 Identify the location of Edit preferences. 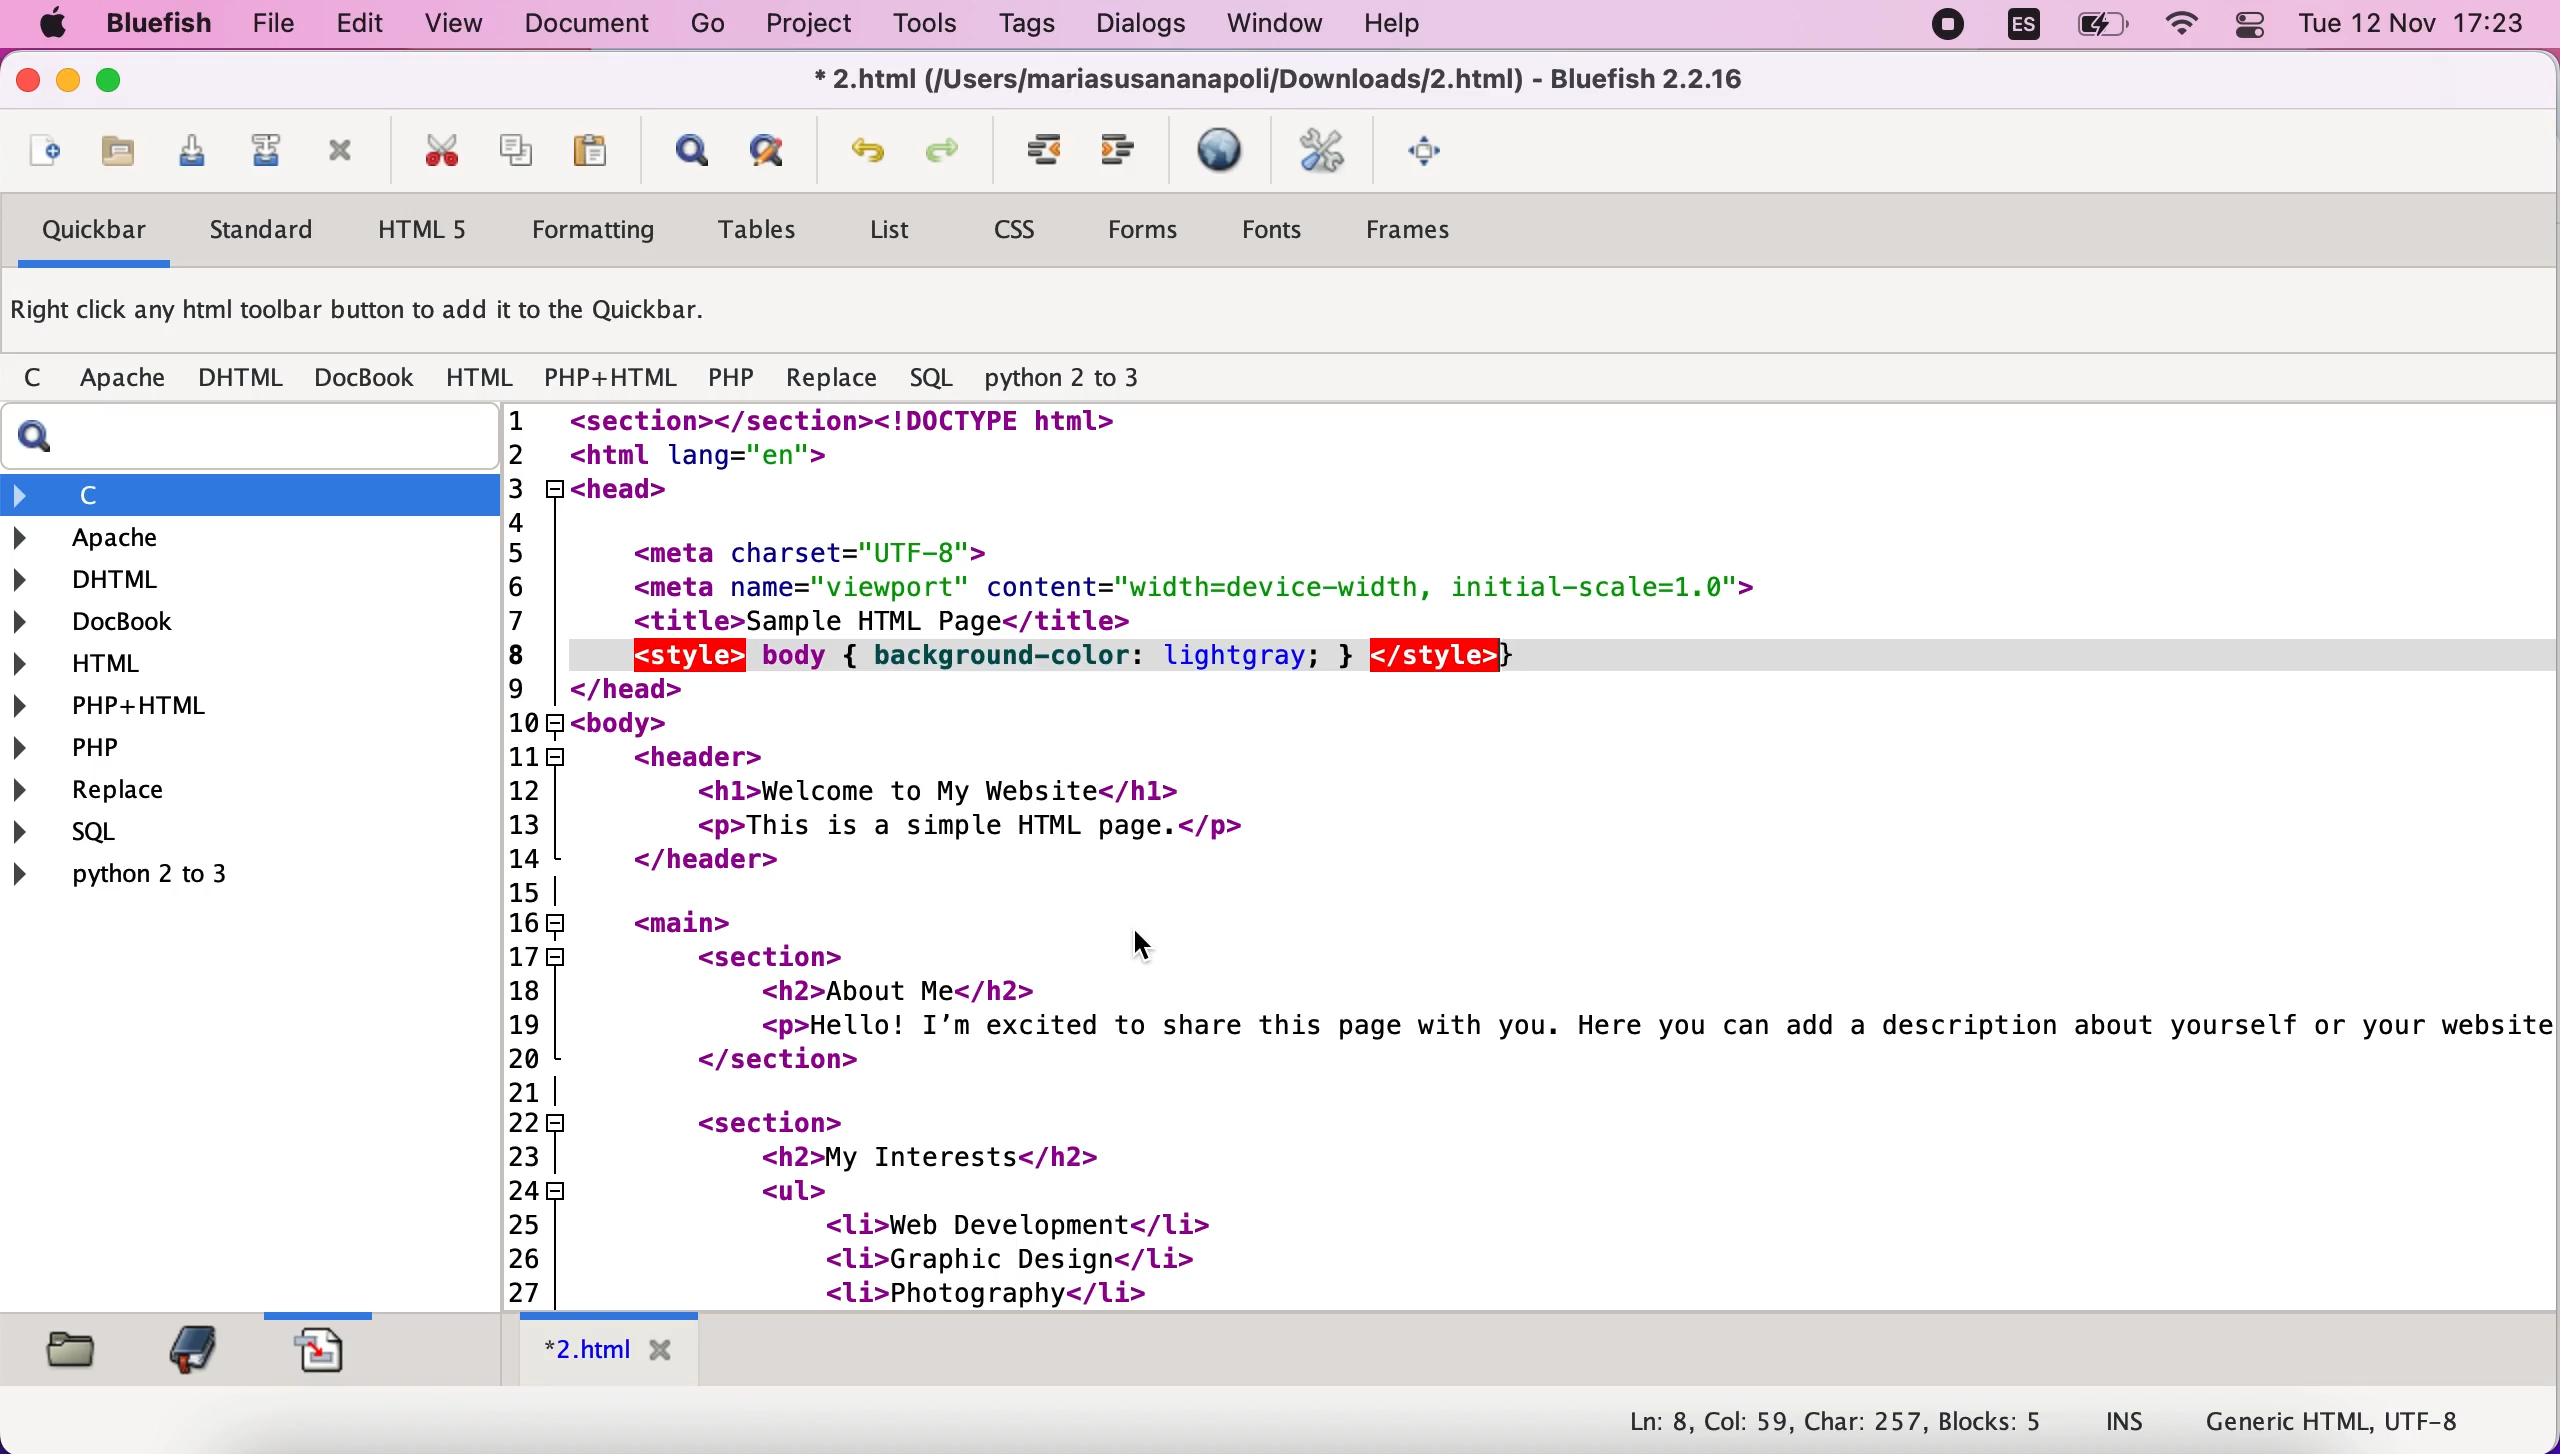
(1333, 153).